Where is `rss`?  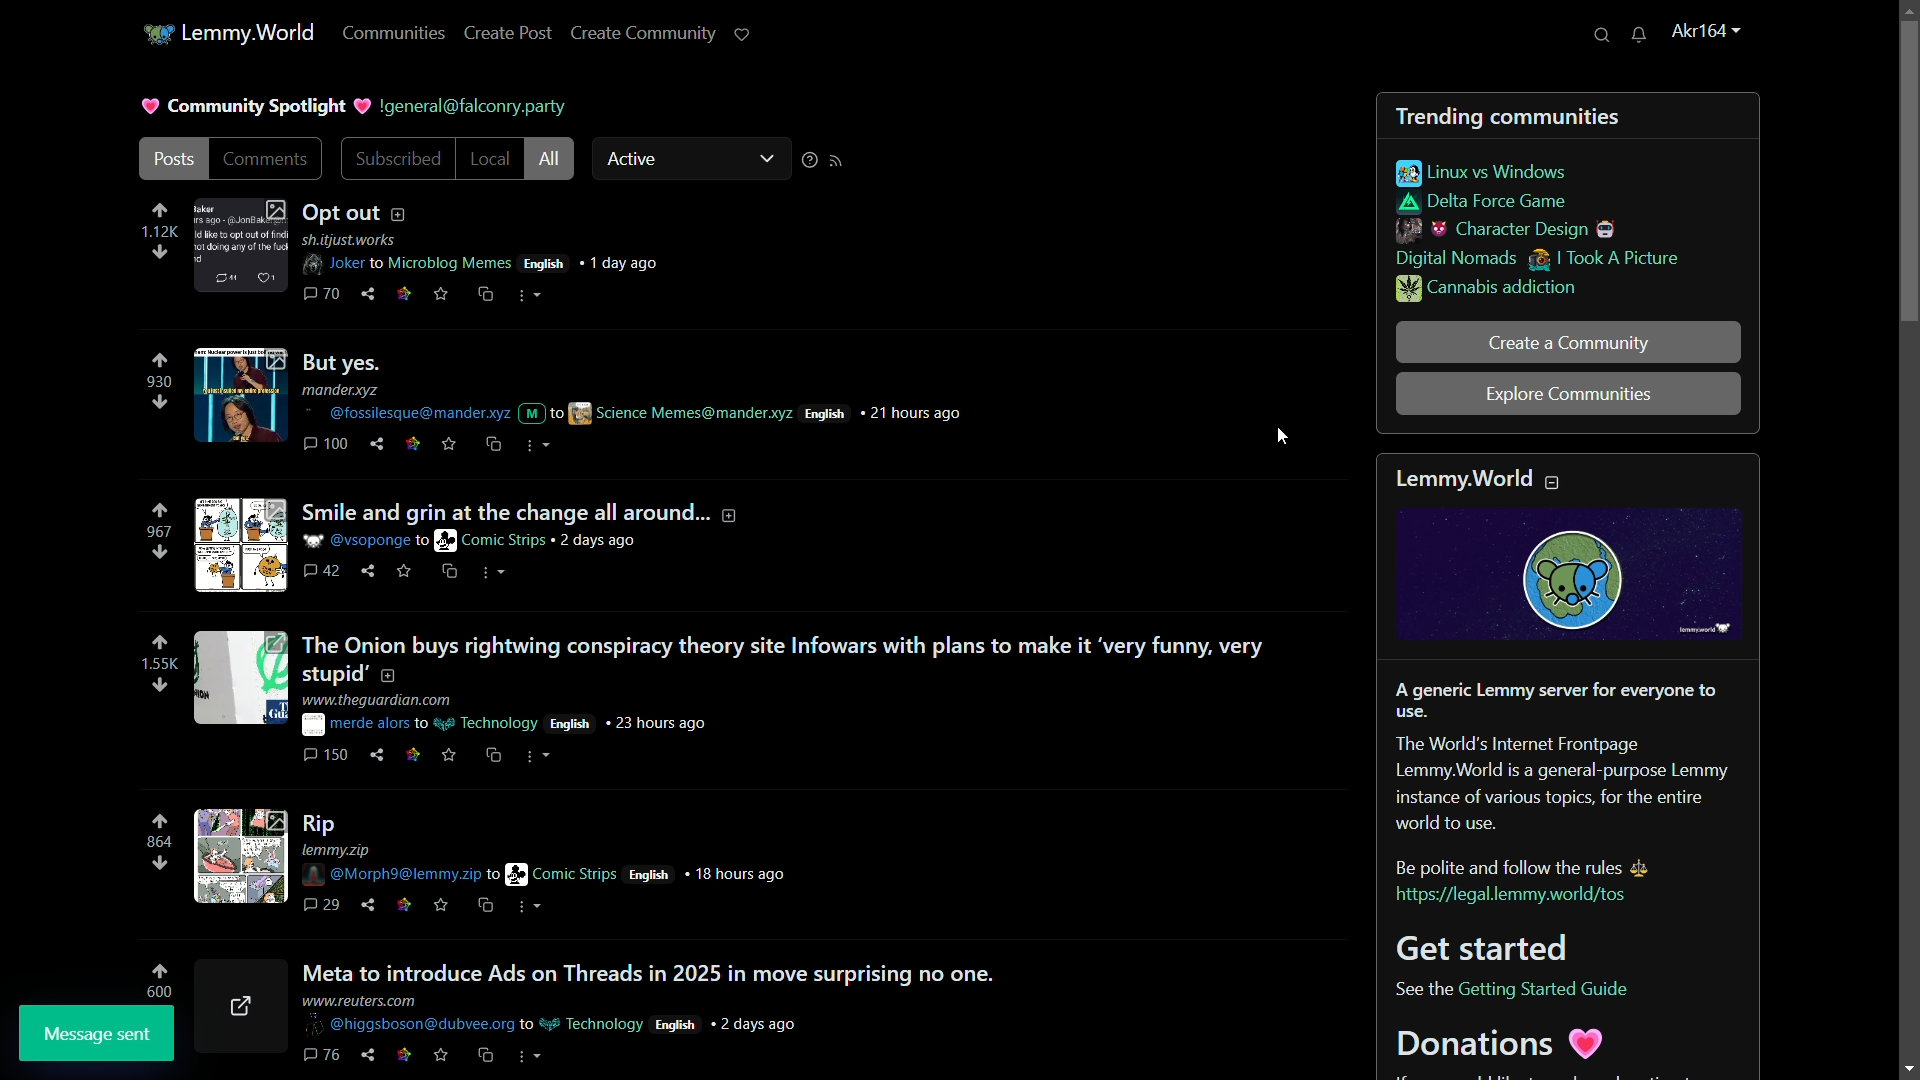 rss is located at coordinates (838, 162).